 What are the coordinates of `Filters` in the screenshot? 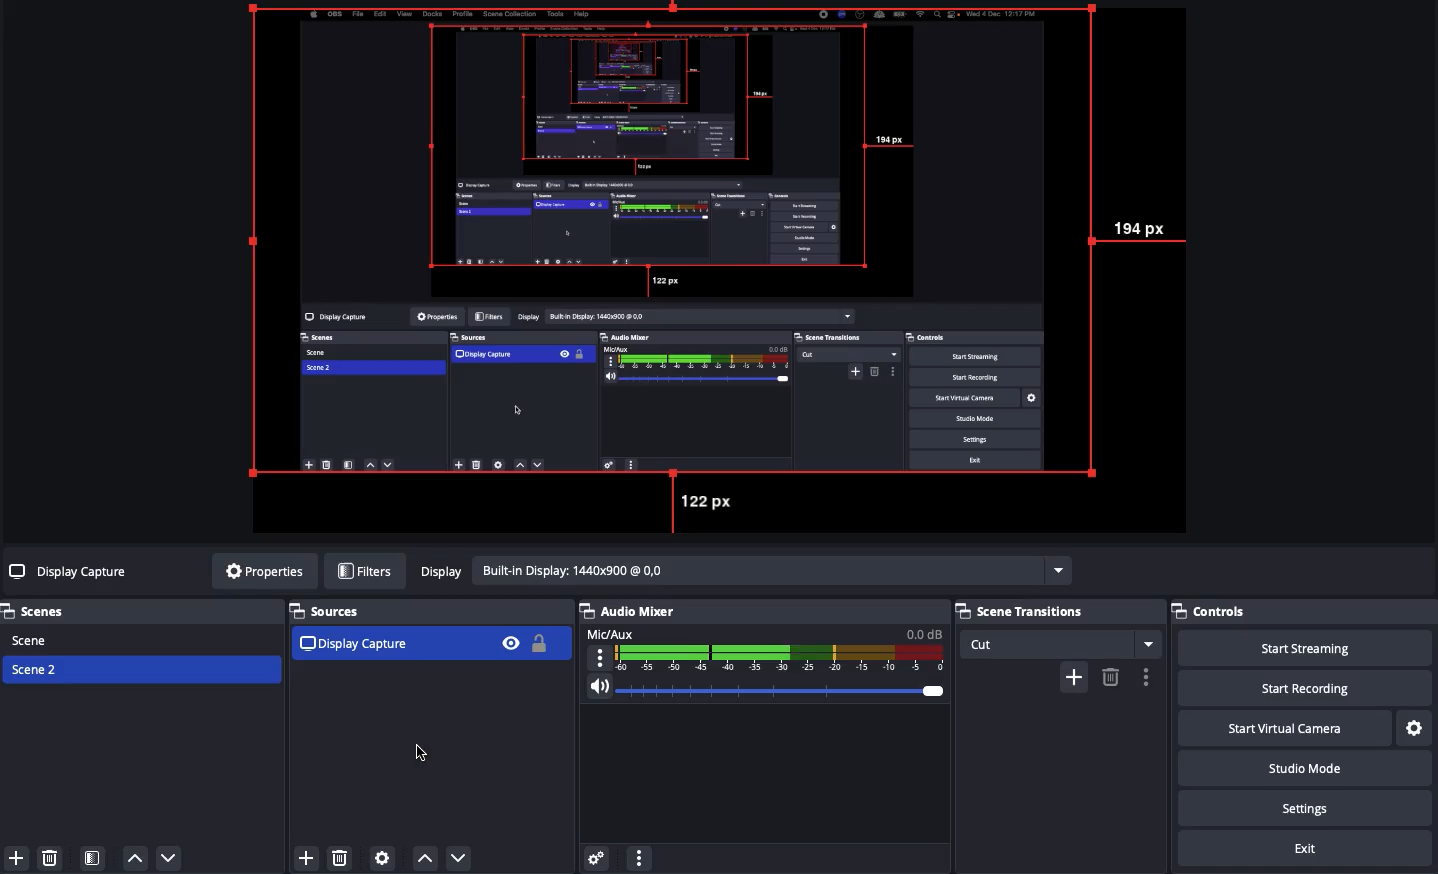 It's located at (364, 569).